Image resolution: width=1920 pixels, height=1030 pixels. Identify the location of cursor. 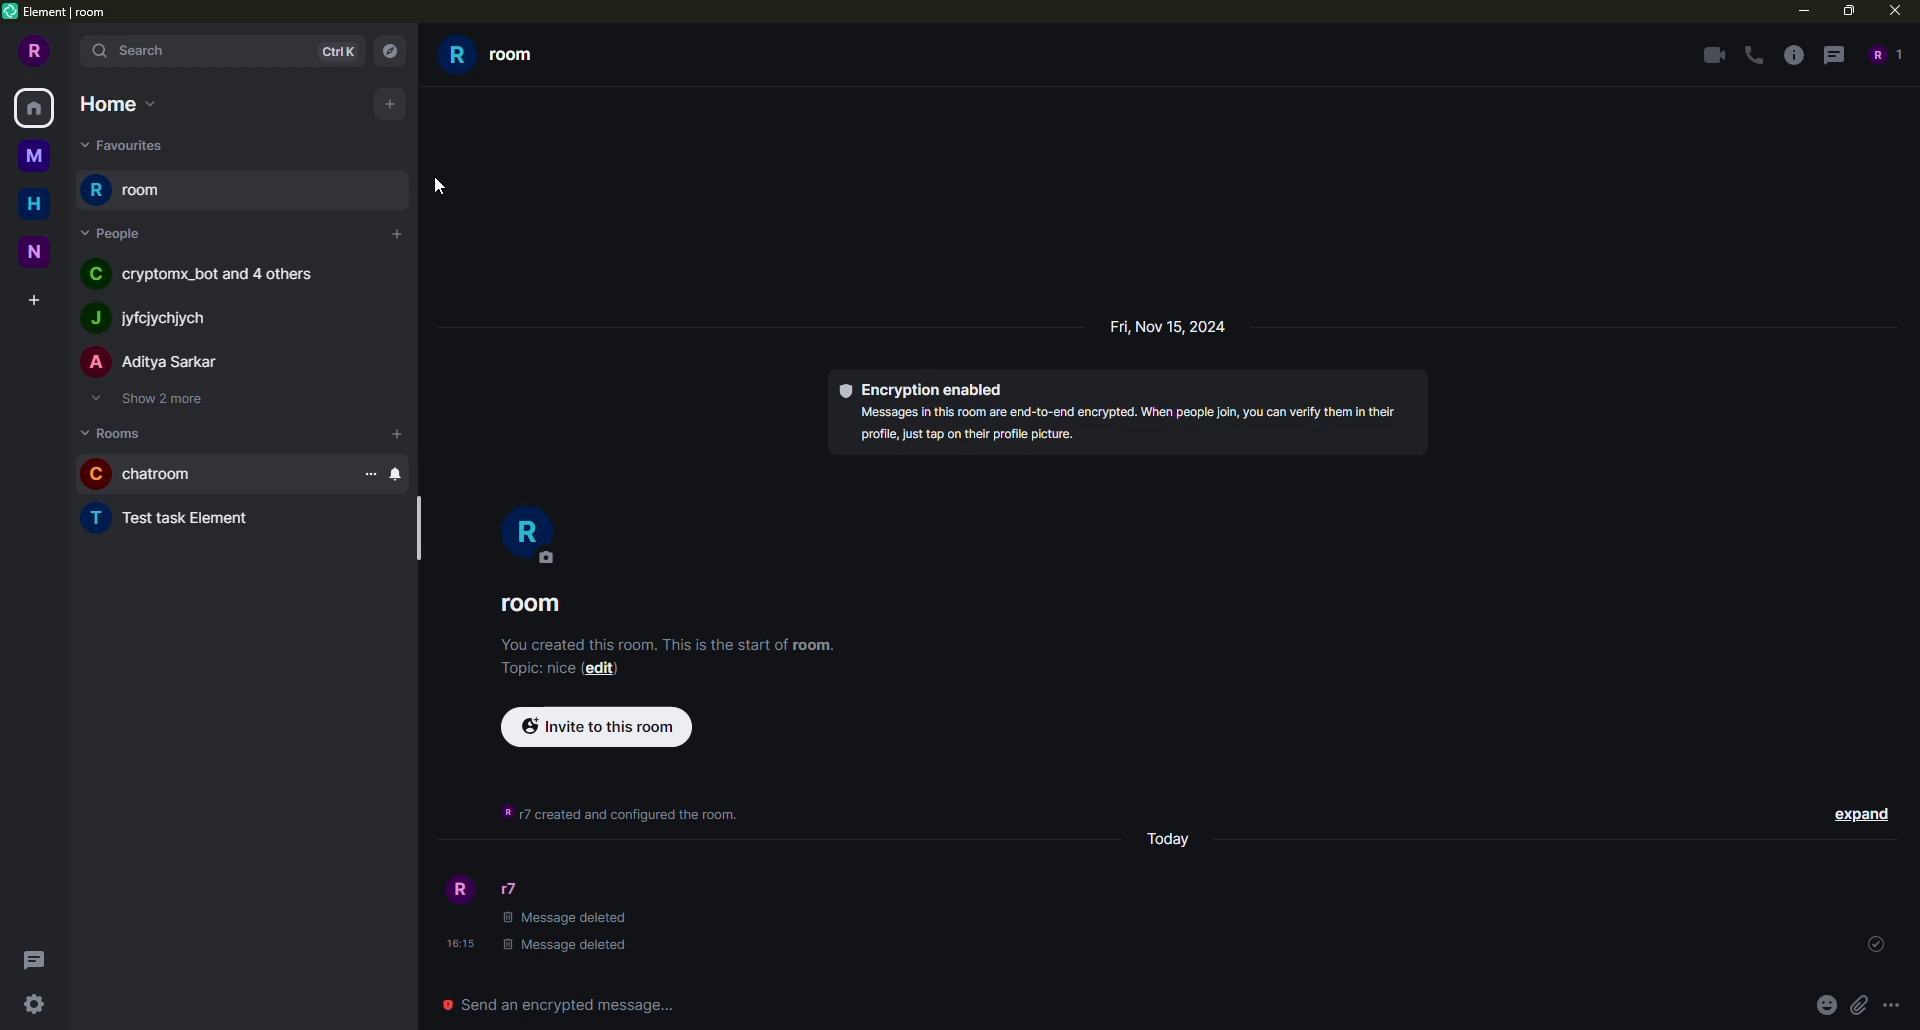
(433, 184).